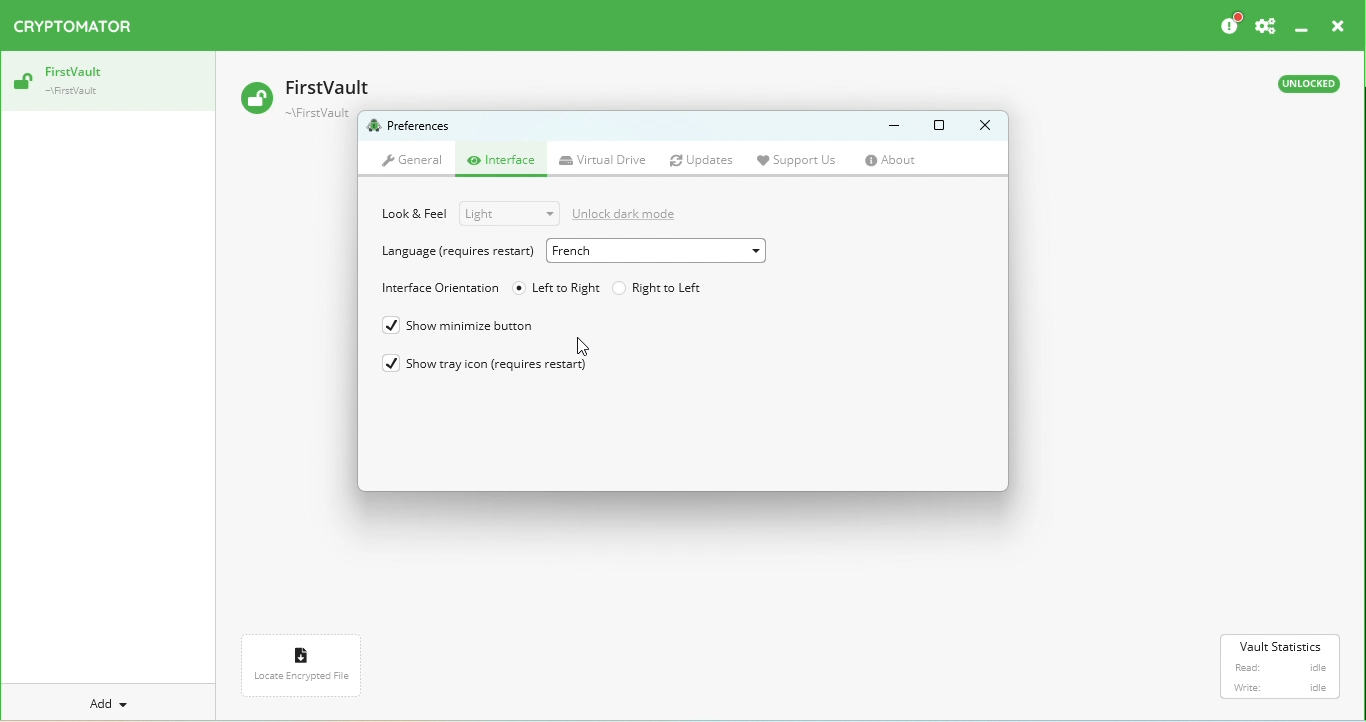 The width and height of the screenshot is (1366, 722). What do you see at coordinates (469, 327) in the screenshot?
I see `Show minimize button` at bounding box center [469, 327].